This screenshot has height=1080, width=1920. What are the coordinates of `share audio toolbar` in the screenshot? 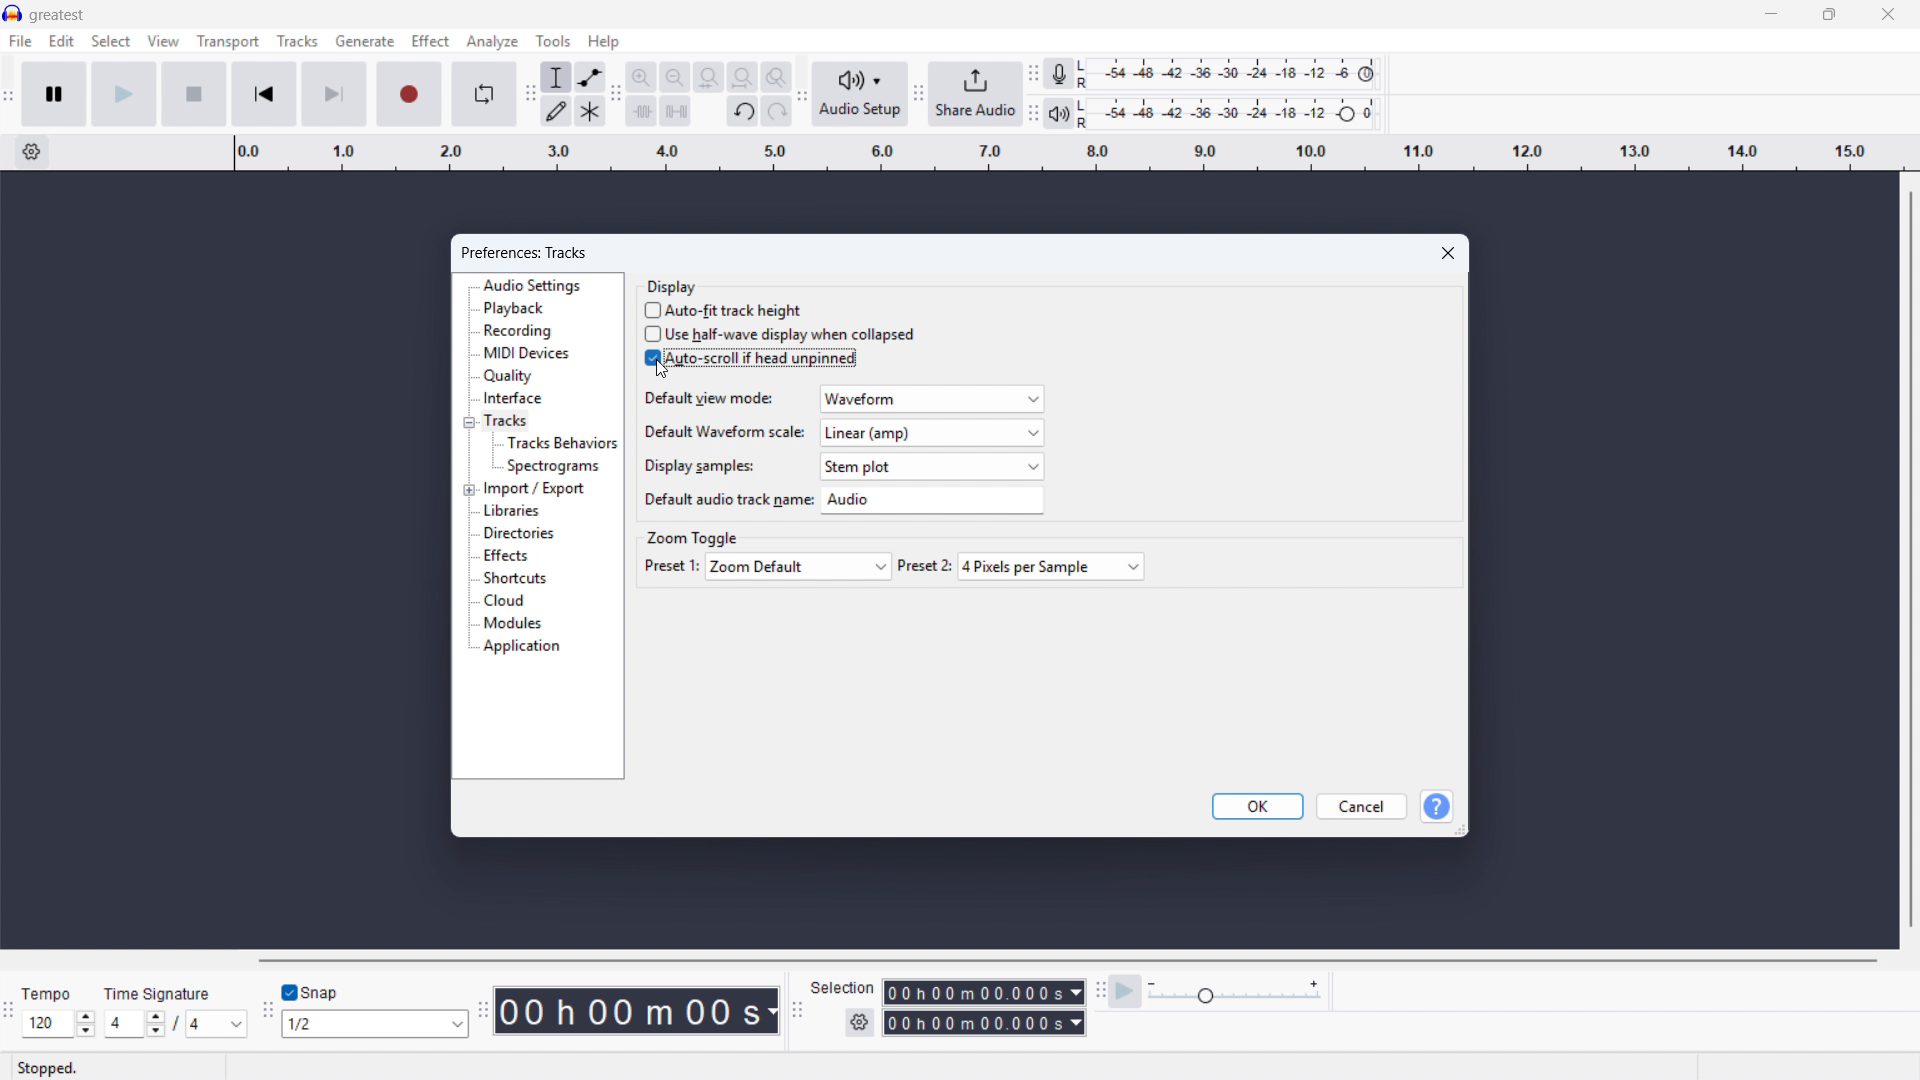 It's located at (918, 96).